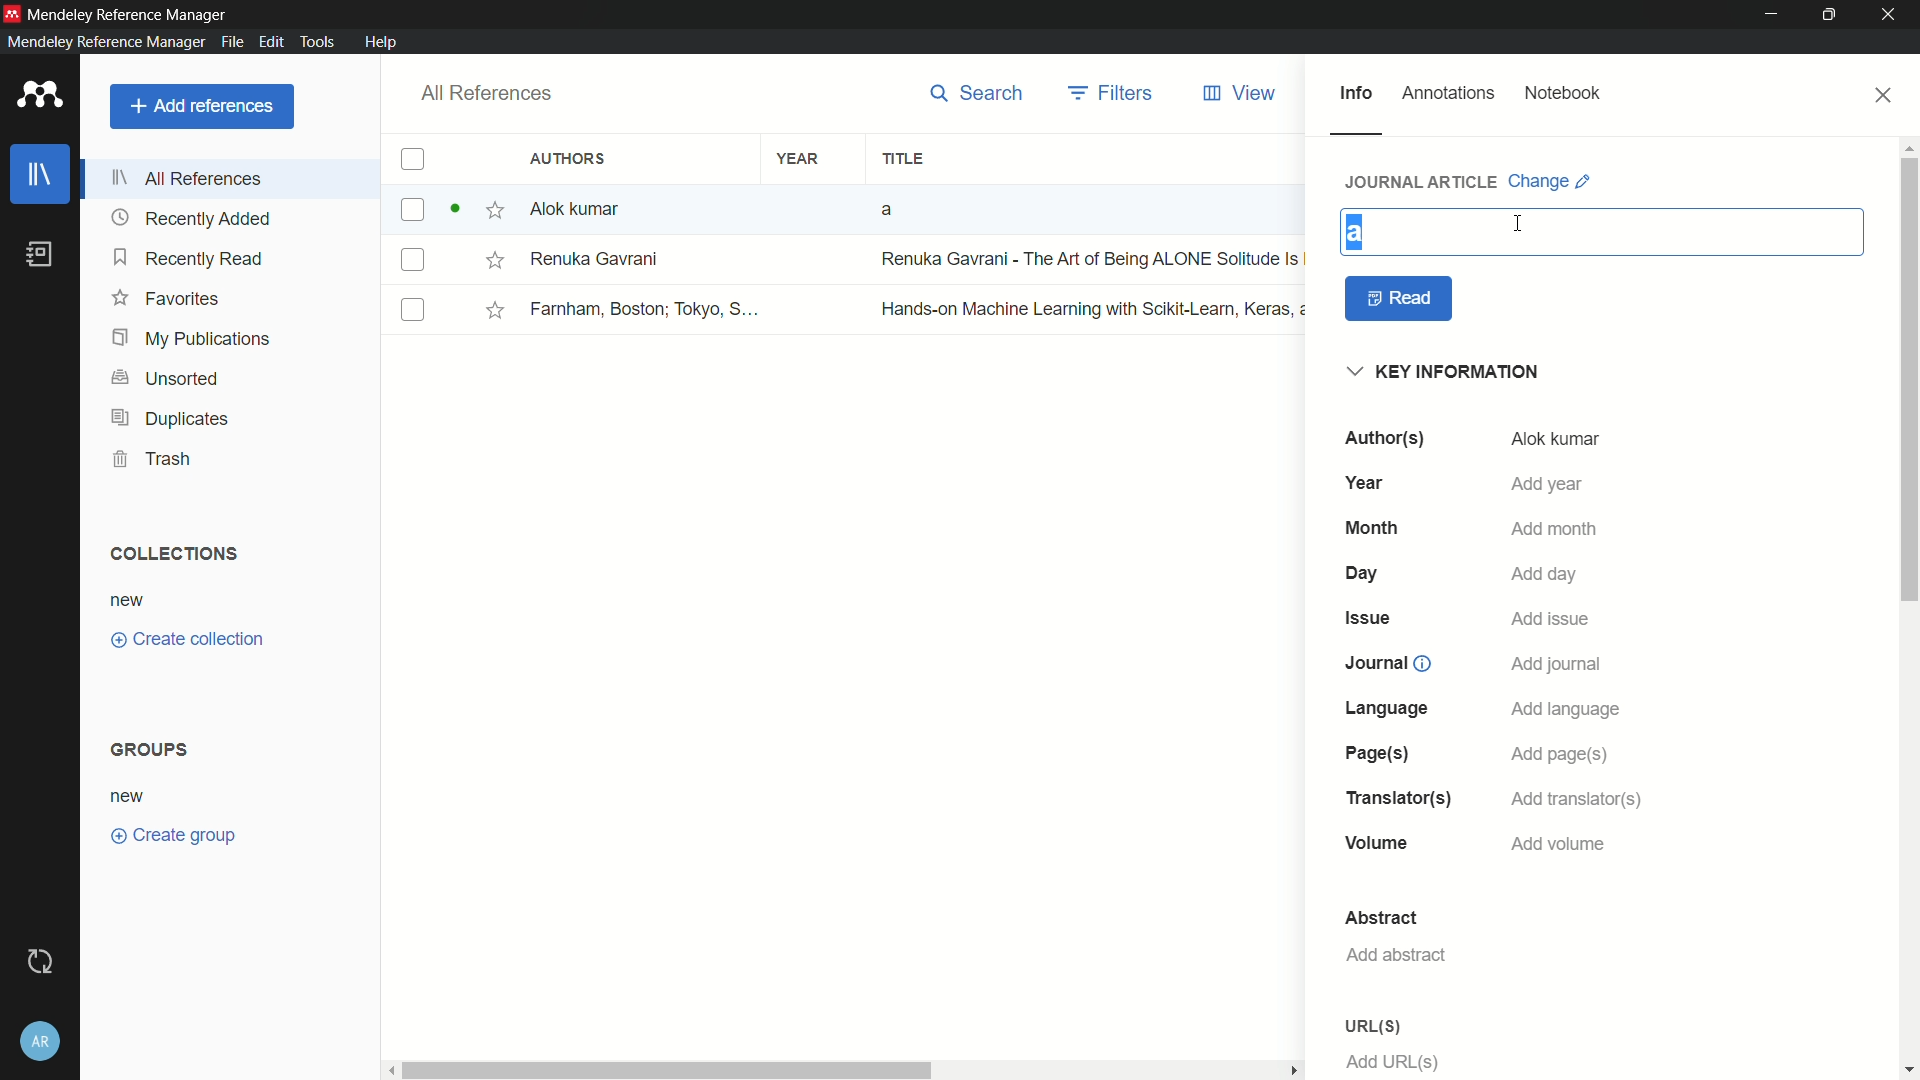  Describe the element at coordinates (191, 219) in the screenshot. I see `recently added` at that location.